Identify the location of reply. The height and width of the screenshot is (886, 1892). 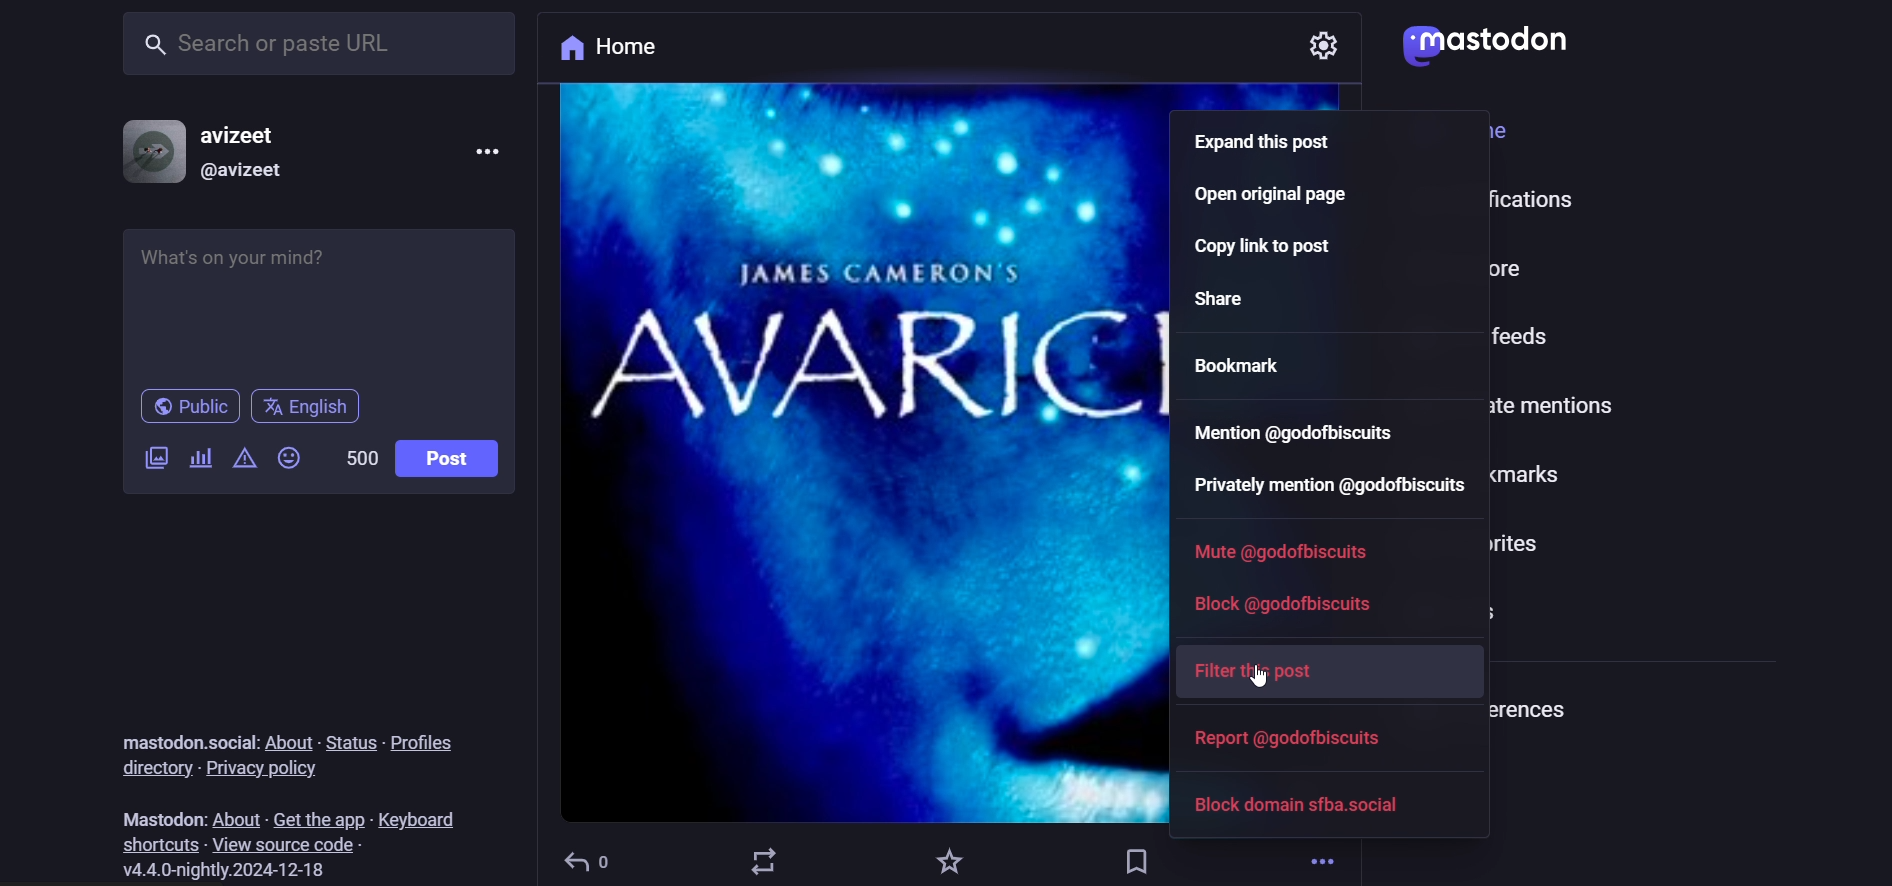
(588, 857).